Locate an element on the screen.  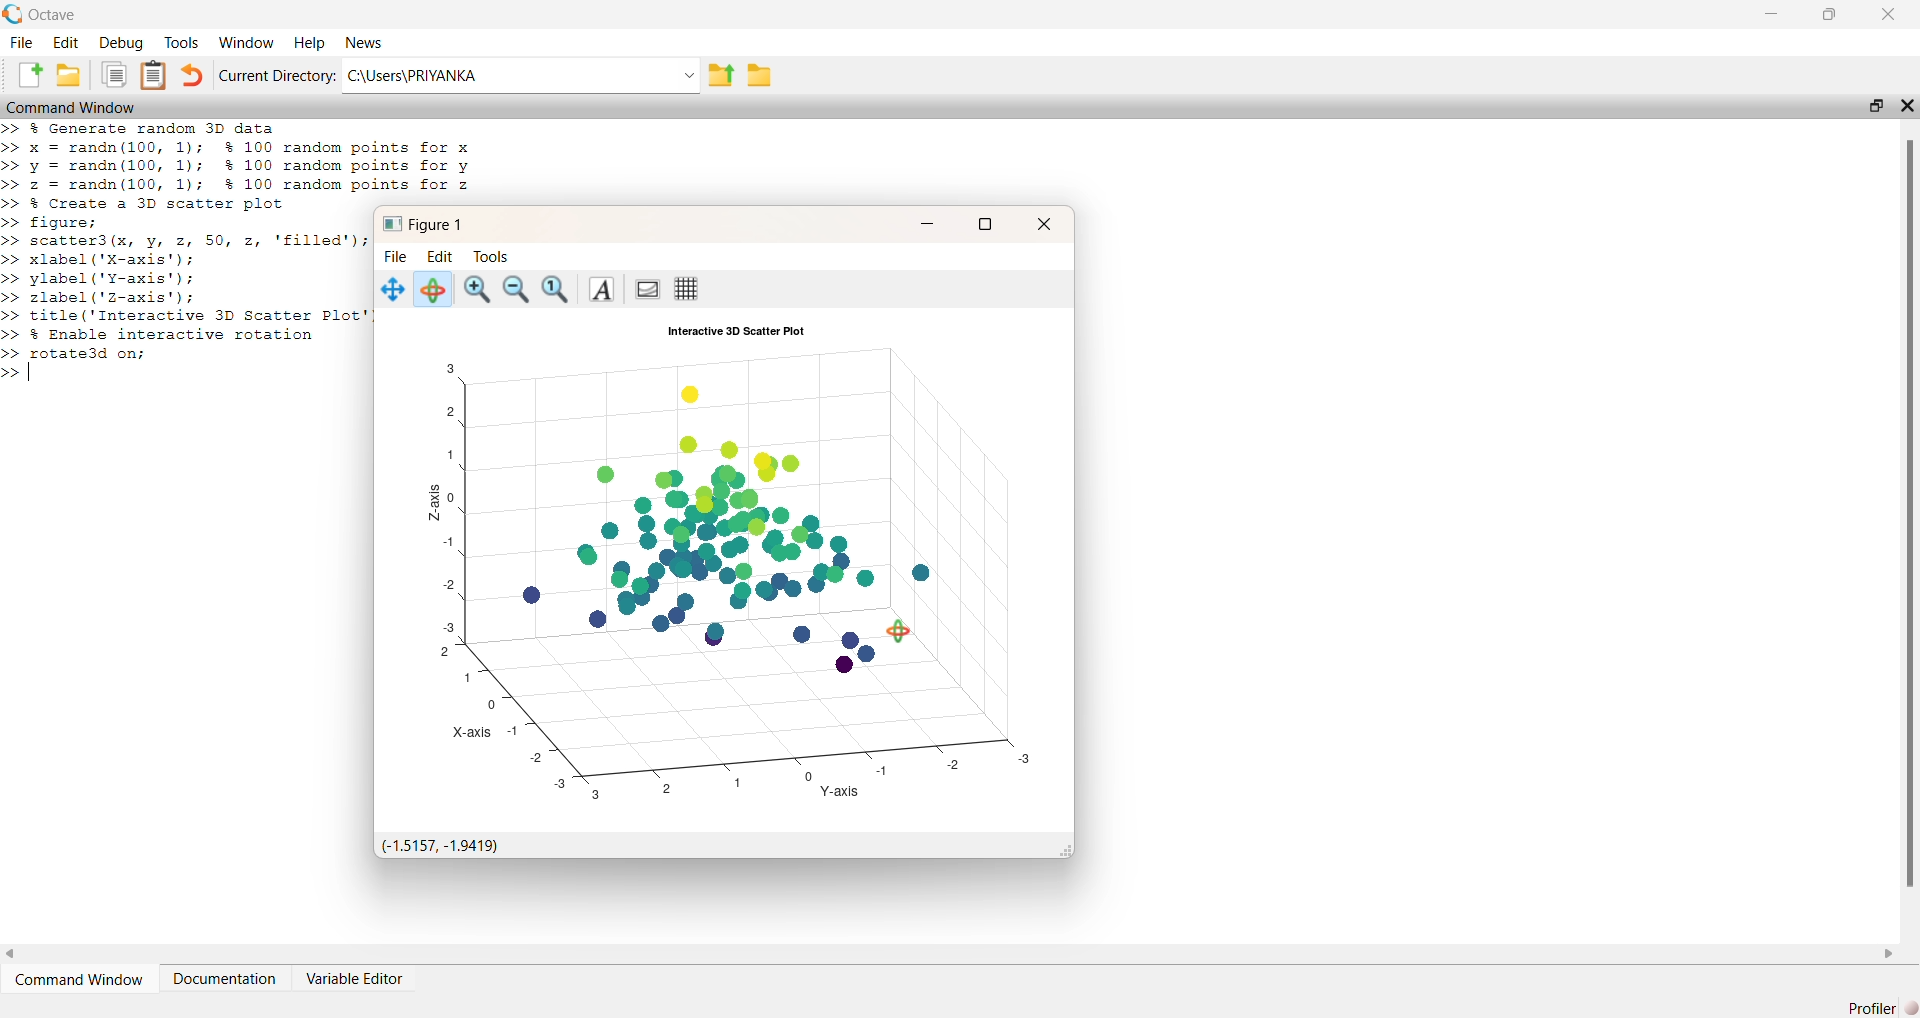
Current Directory: is located at coordinates (277, 76).